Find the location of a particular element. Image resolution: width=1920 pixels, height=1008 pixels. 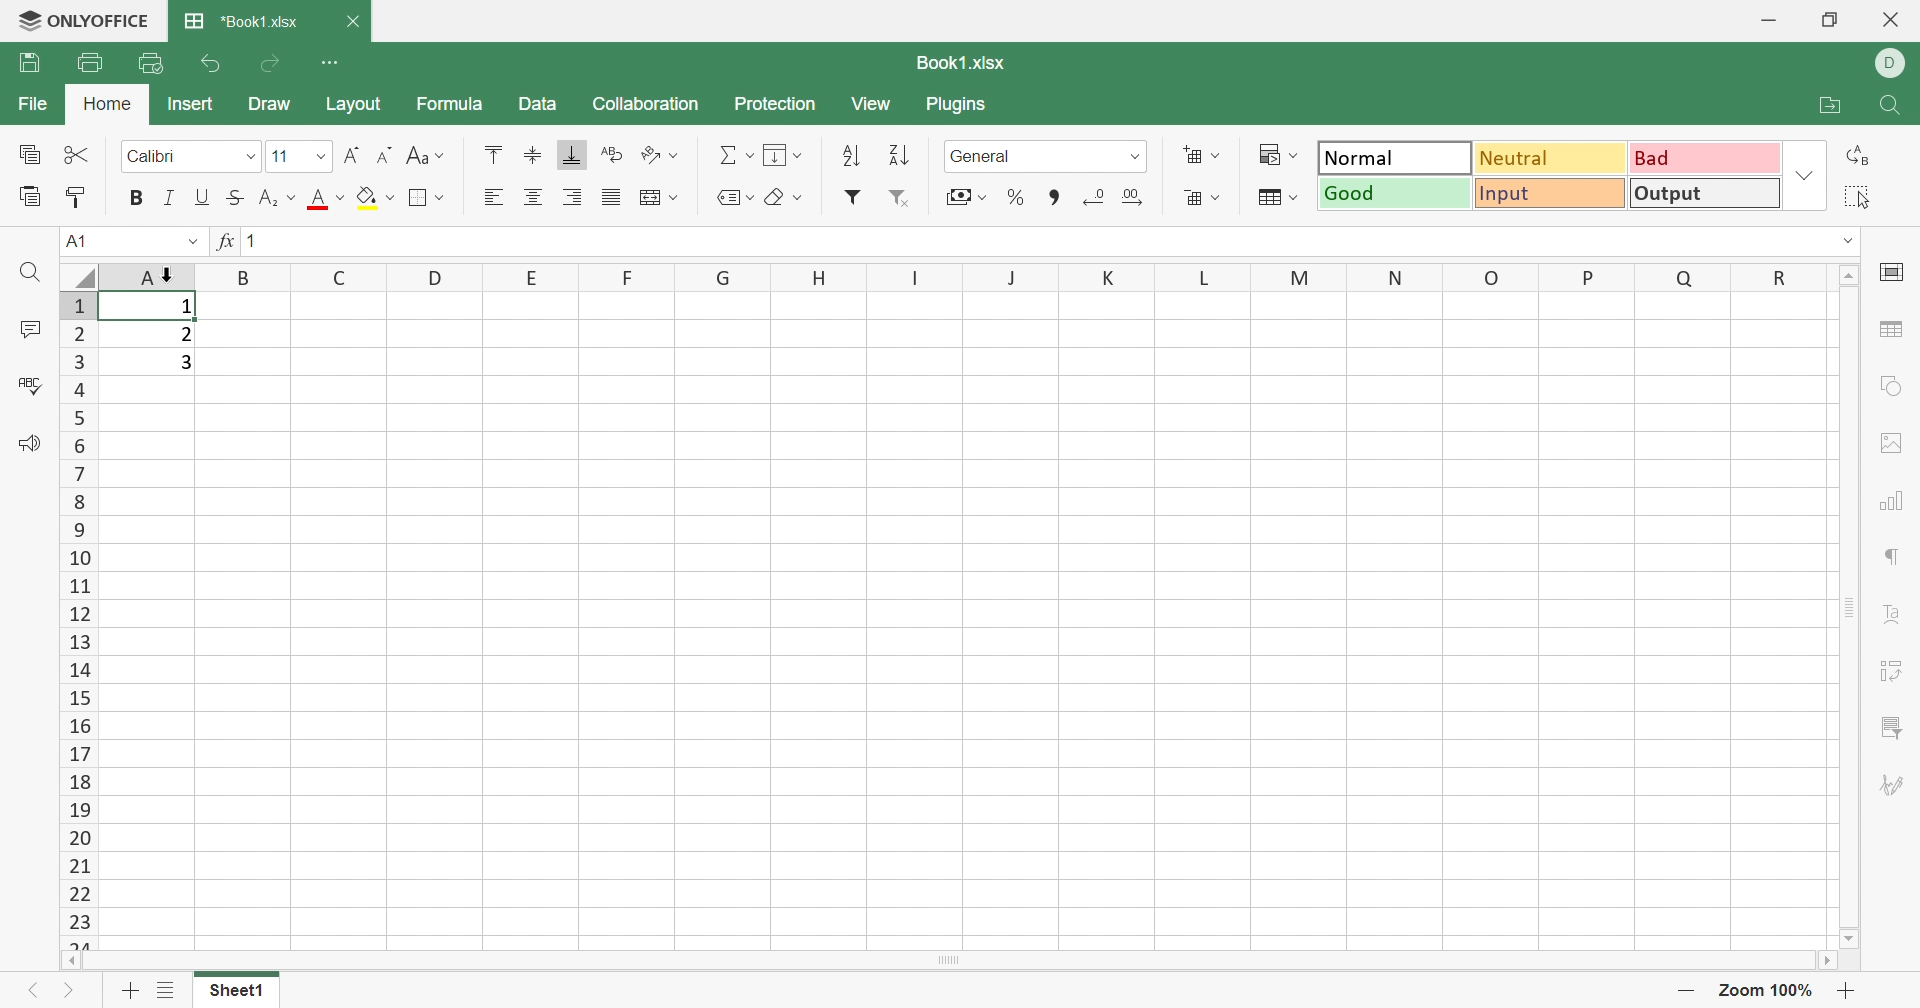

Undo is located at coordinates (215, 66).